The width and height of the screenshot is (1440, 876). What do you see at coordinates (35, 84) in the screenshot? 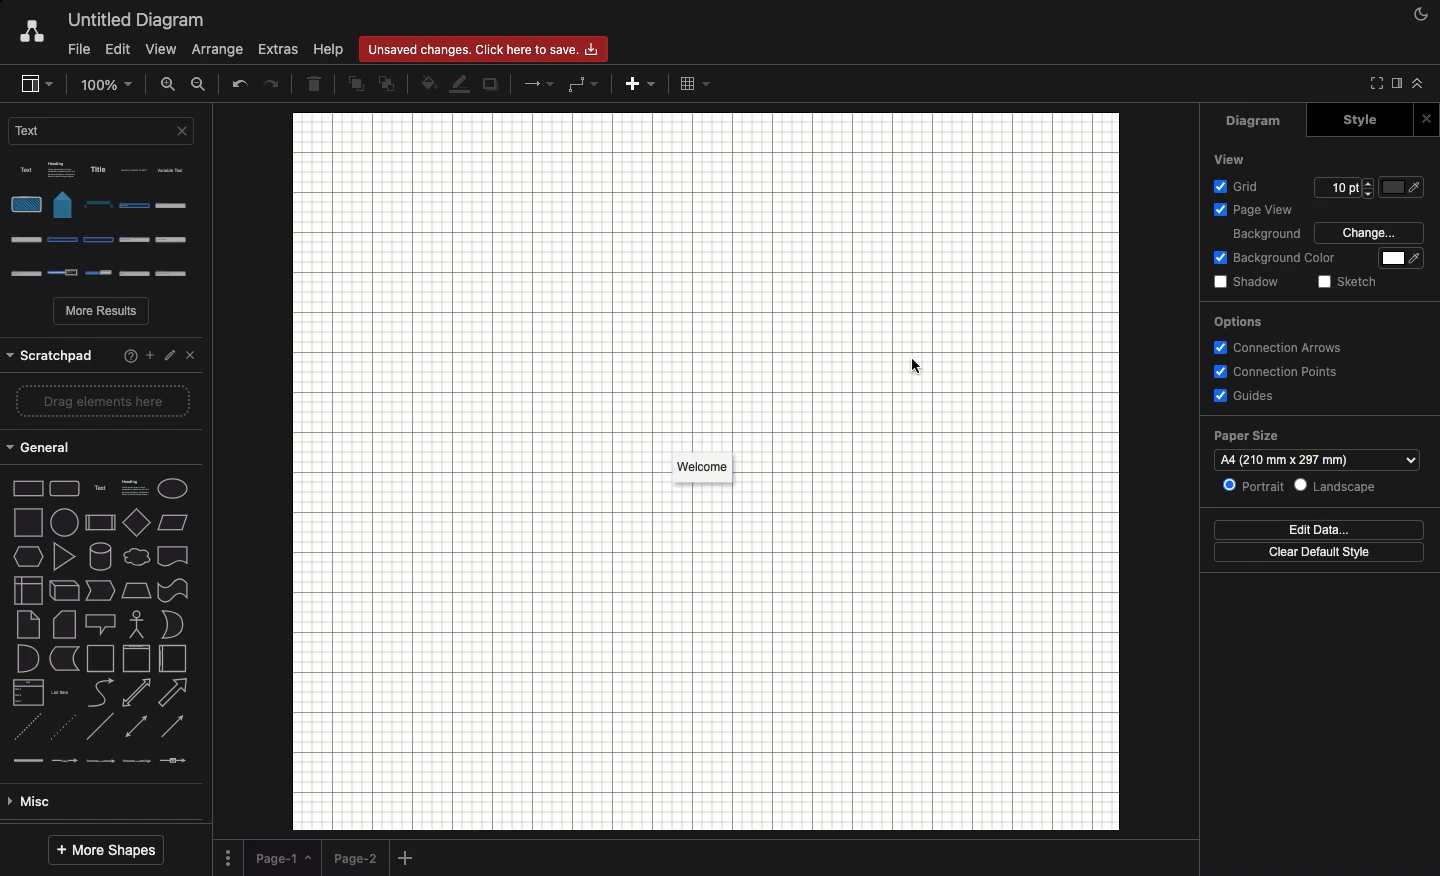
I see `Sidebar` at bounding box center [35, 84].